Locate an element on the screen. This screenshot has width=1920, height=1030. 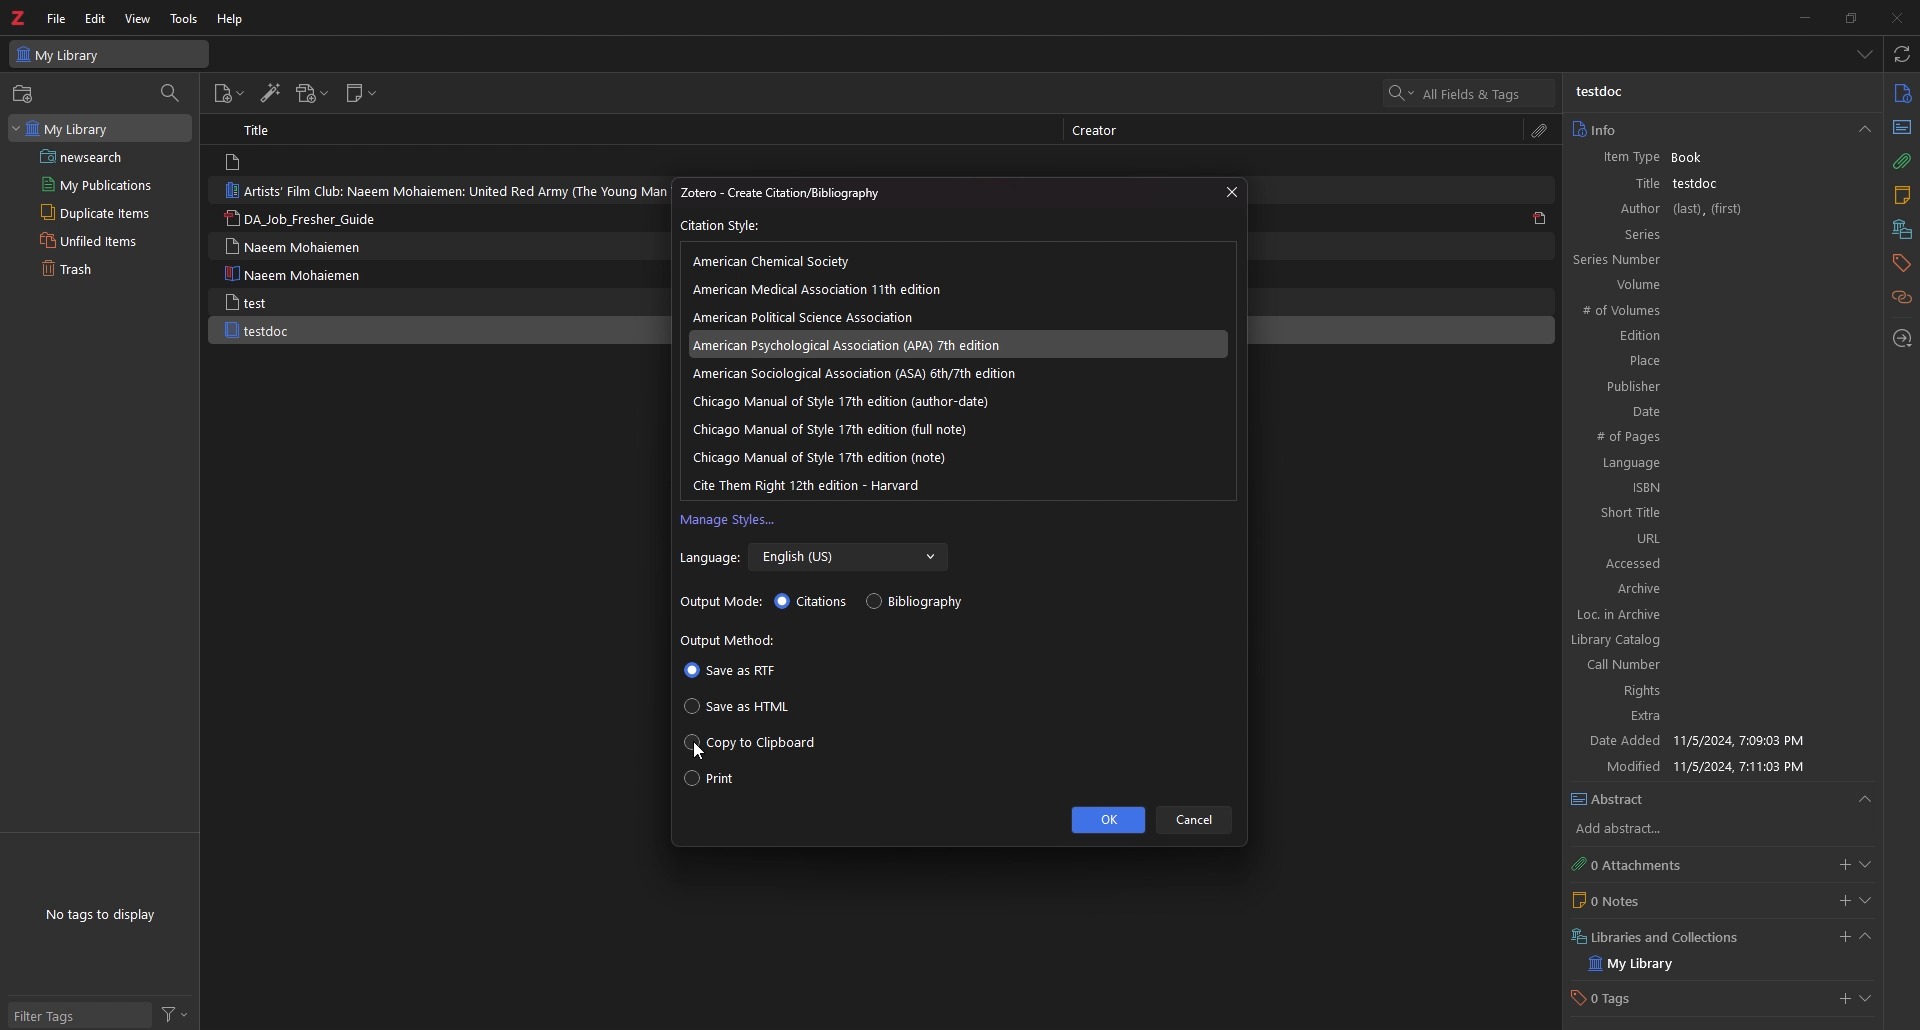
English (US) is located at coordinates (850, 558).